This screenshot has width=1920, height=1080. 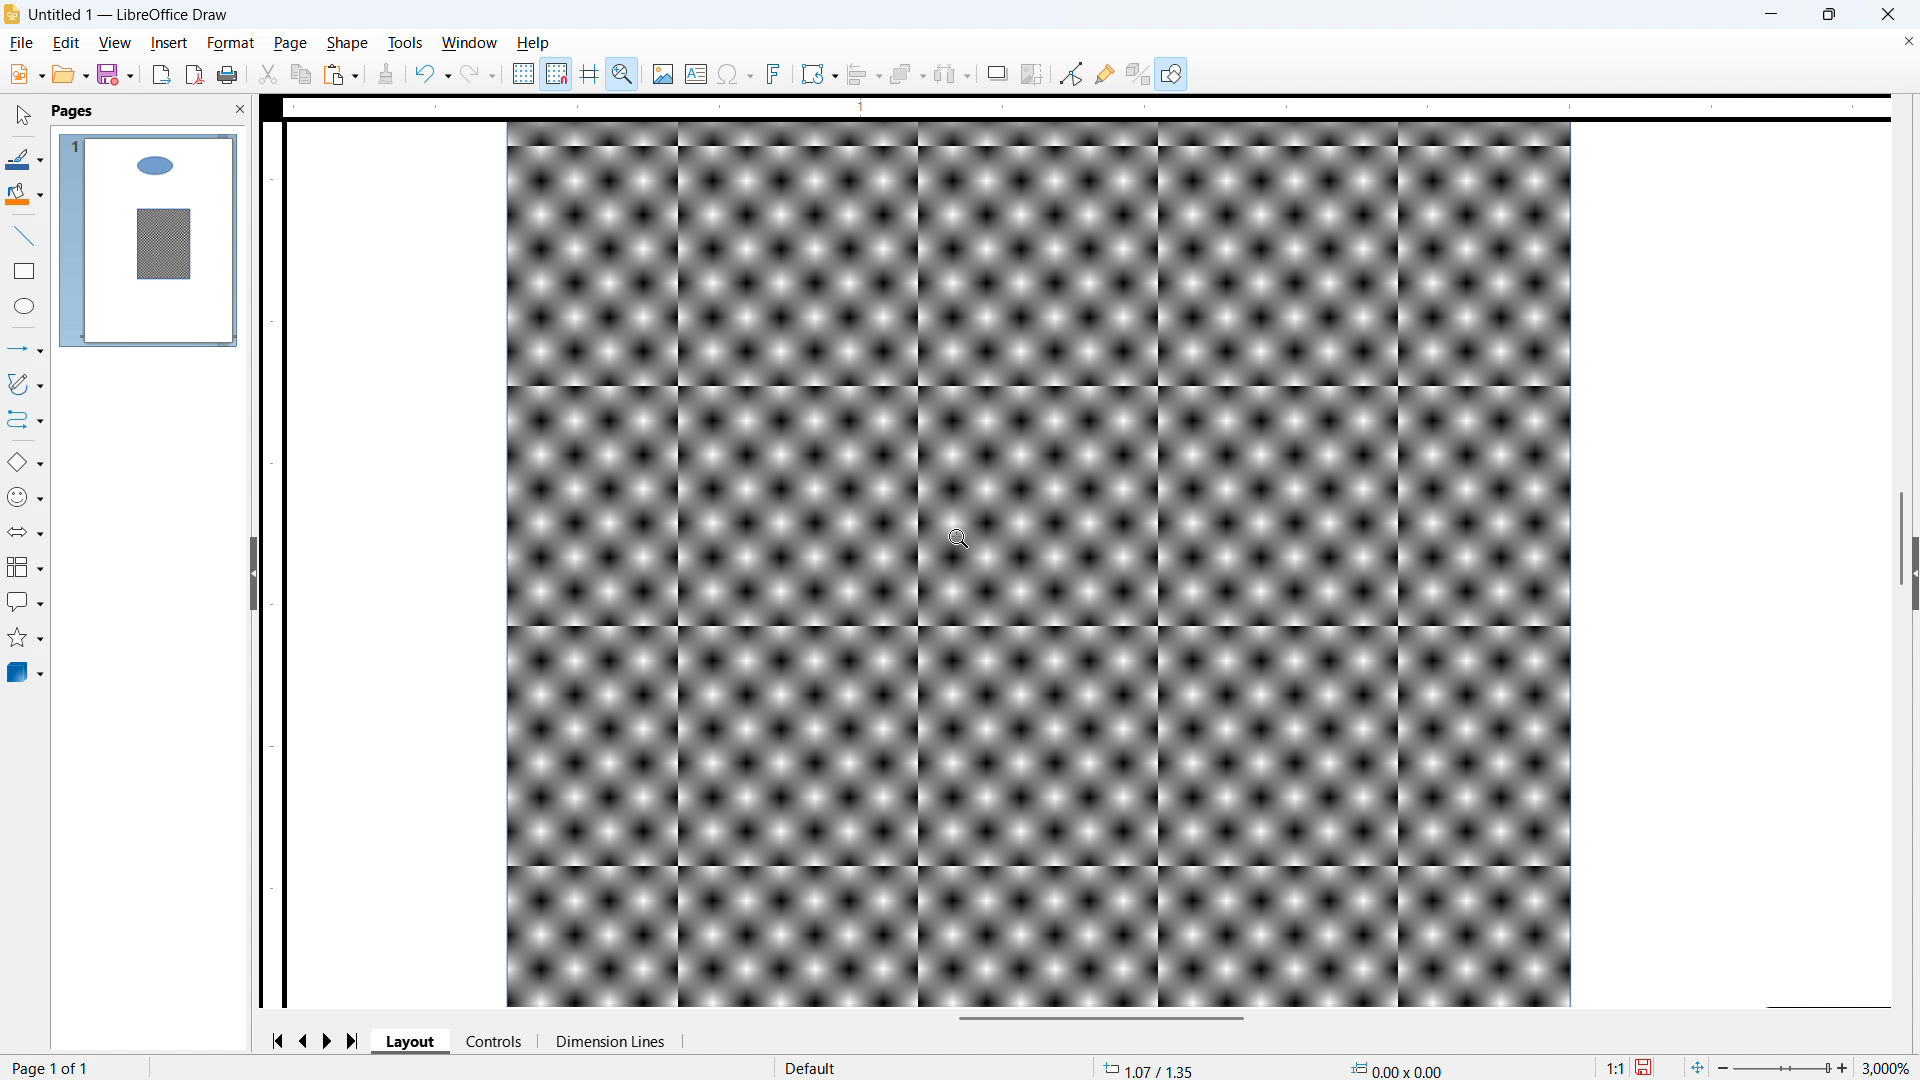 What do you see at coordinates (1769, 15) in the screenshot?
I see `minimise ` at bounding box center [1769, 15].